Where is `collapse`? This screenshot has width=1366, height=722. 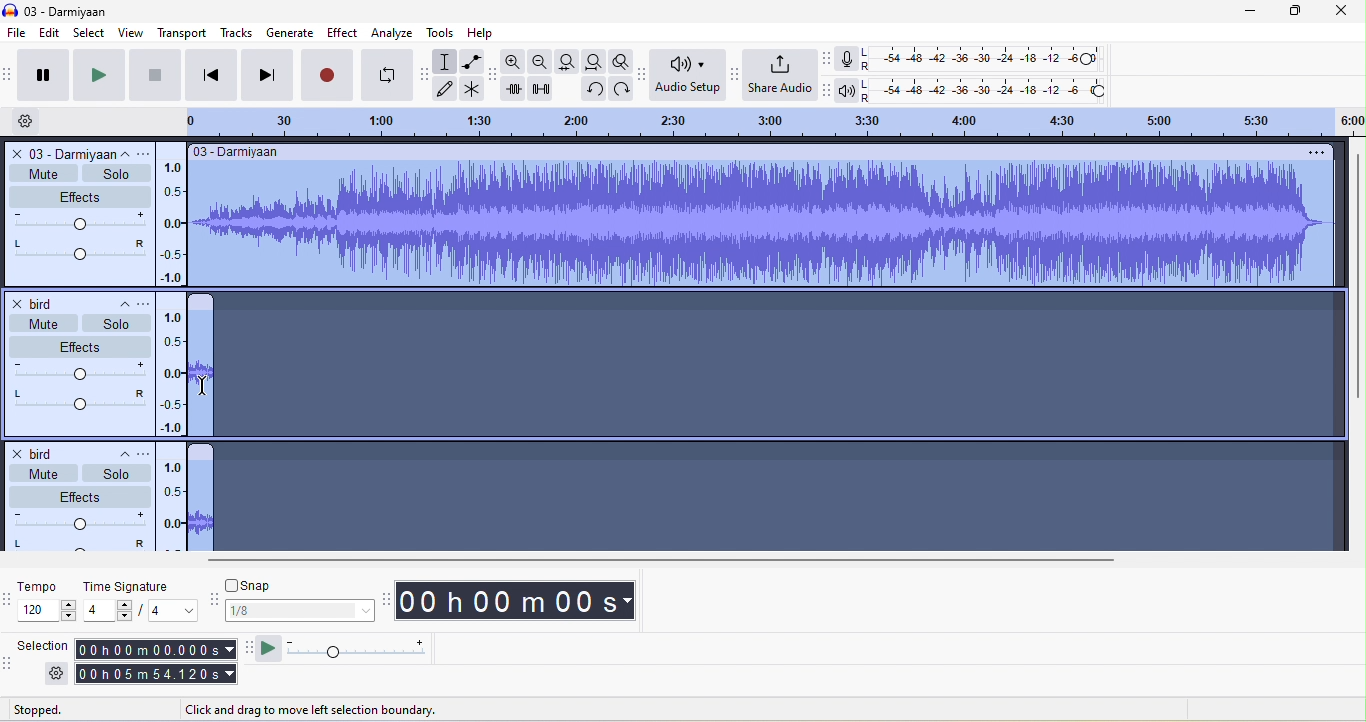
collapse is located at coordinates (111, 301).